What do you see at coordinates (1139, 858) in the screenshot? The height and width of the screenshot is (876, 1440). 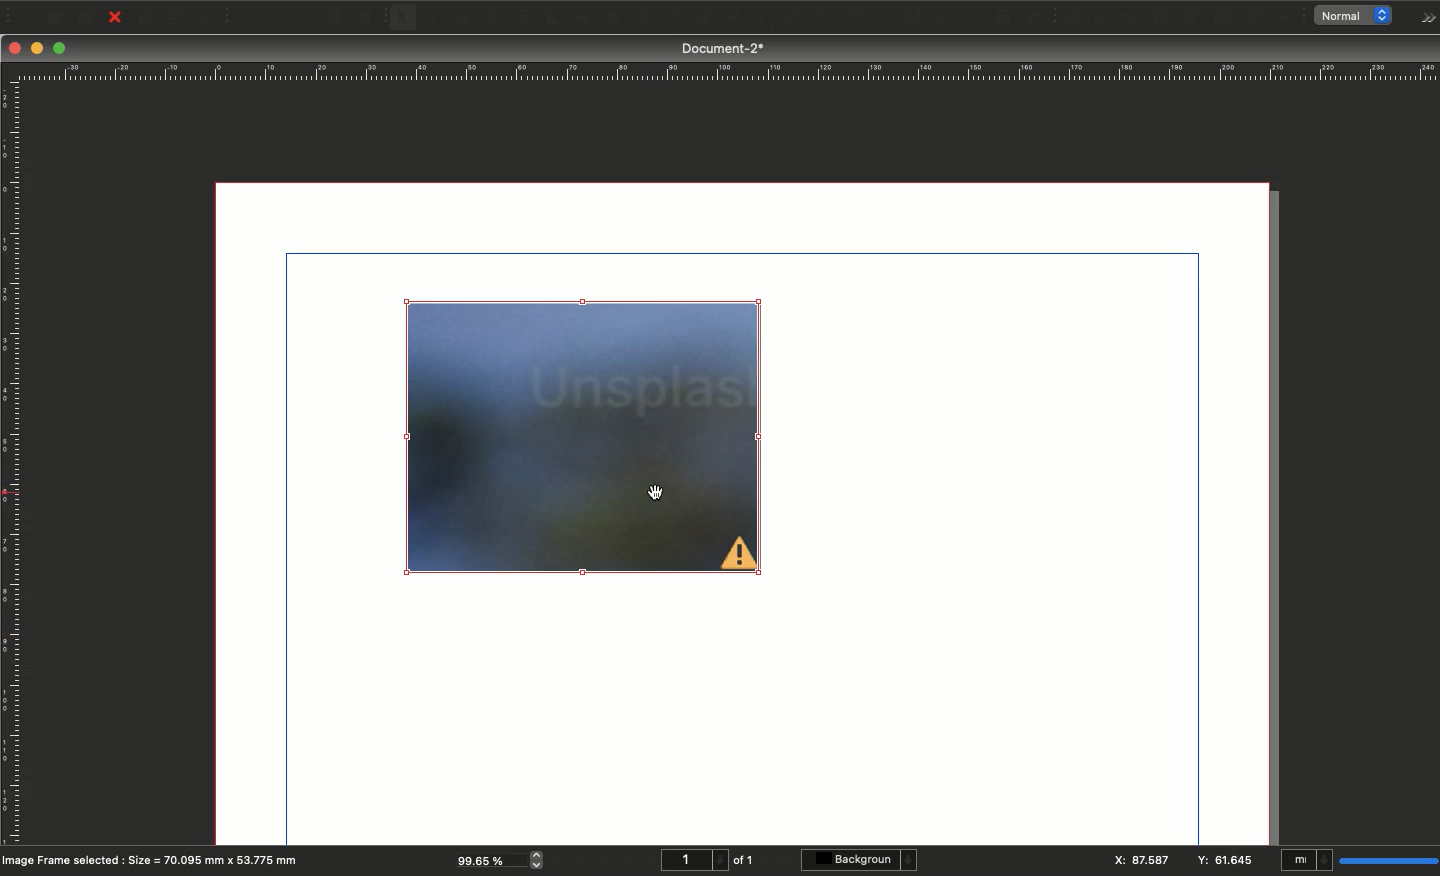 I see `X: 87.587` at bounding box center [1139, 858].